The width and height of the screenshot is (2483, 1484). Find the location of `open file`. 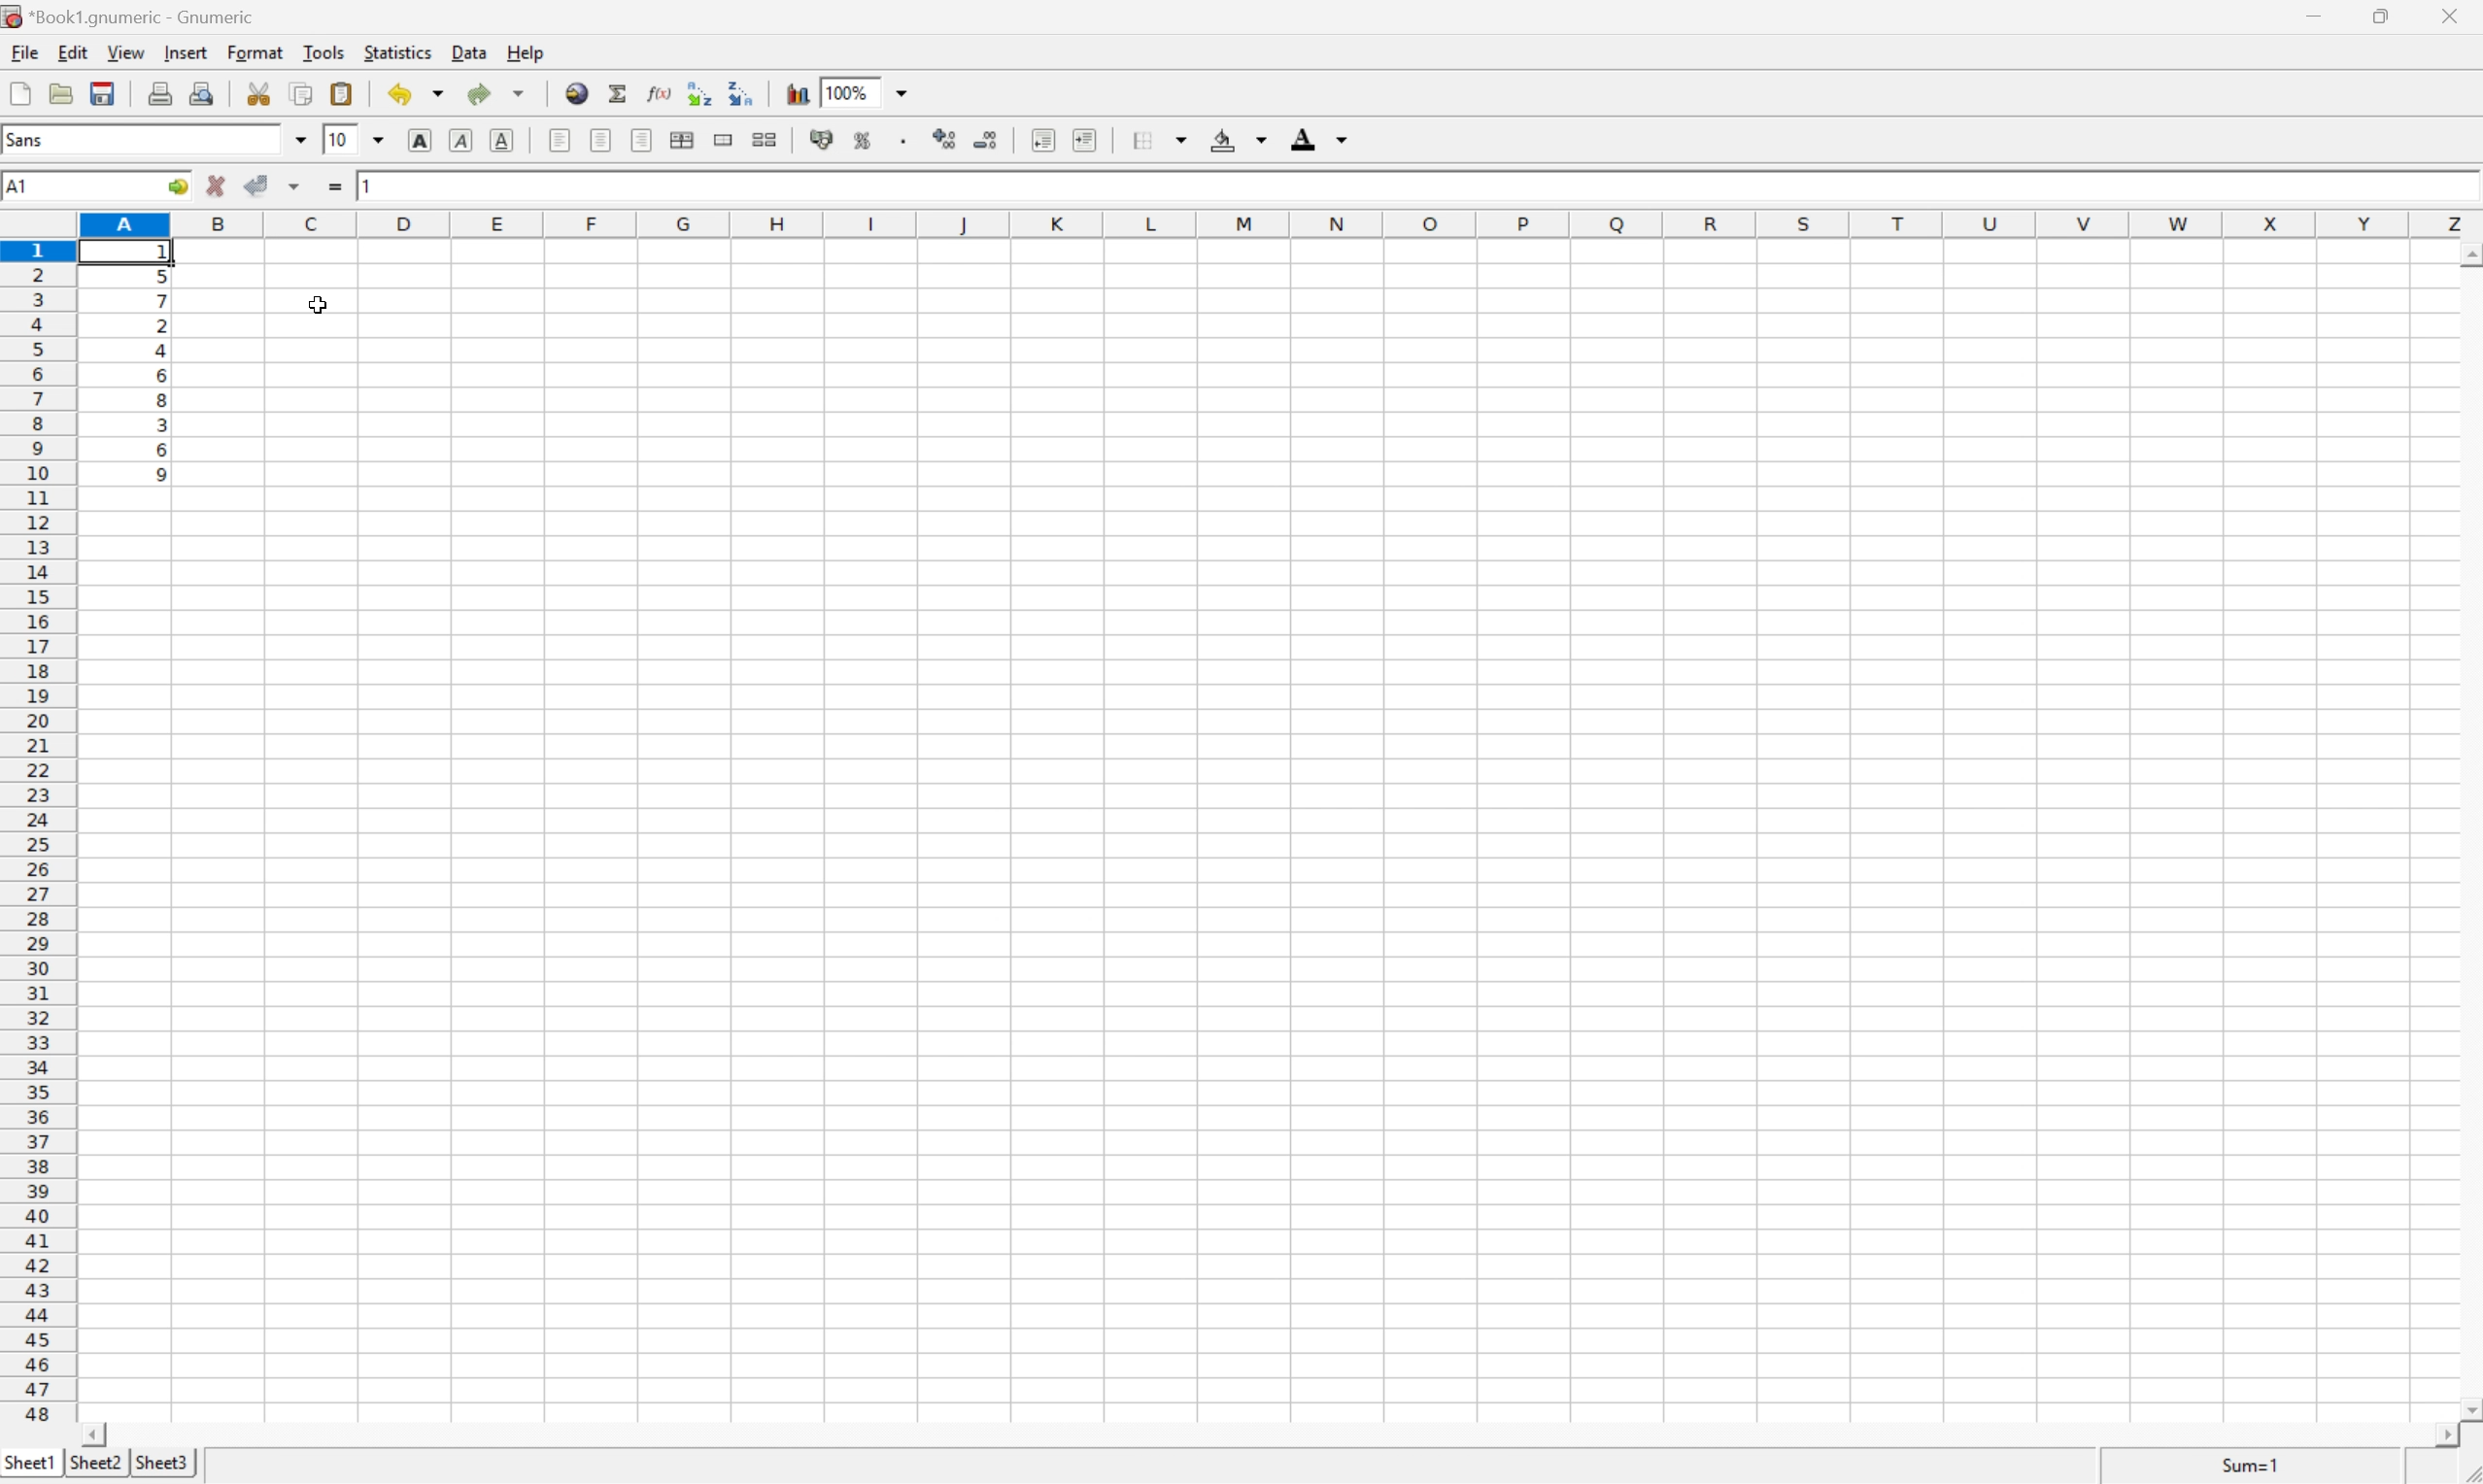

open file is located at coordinates (61, 95).